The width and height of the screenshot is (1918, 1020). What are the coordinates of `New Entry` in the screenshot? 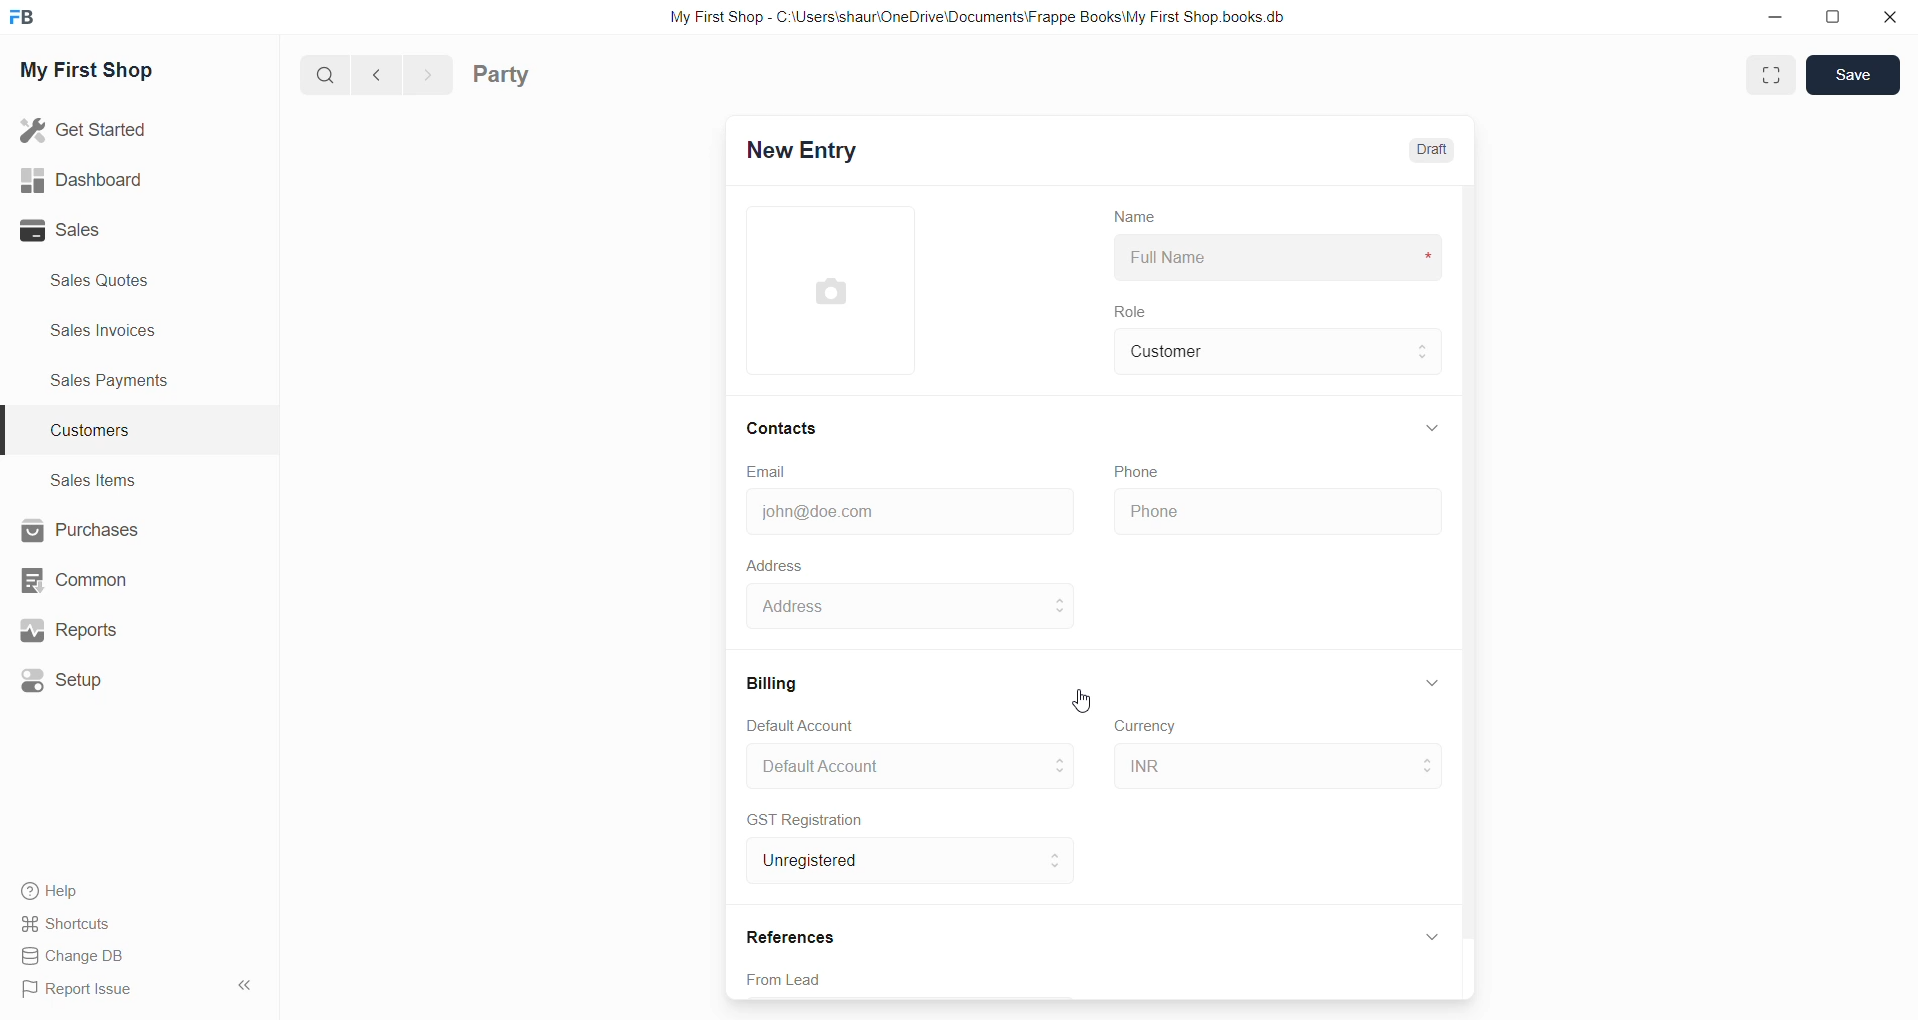 It's located at (822, 152).